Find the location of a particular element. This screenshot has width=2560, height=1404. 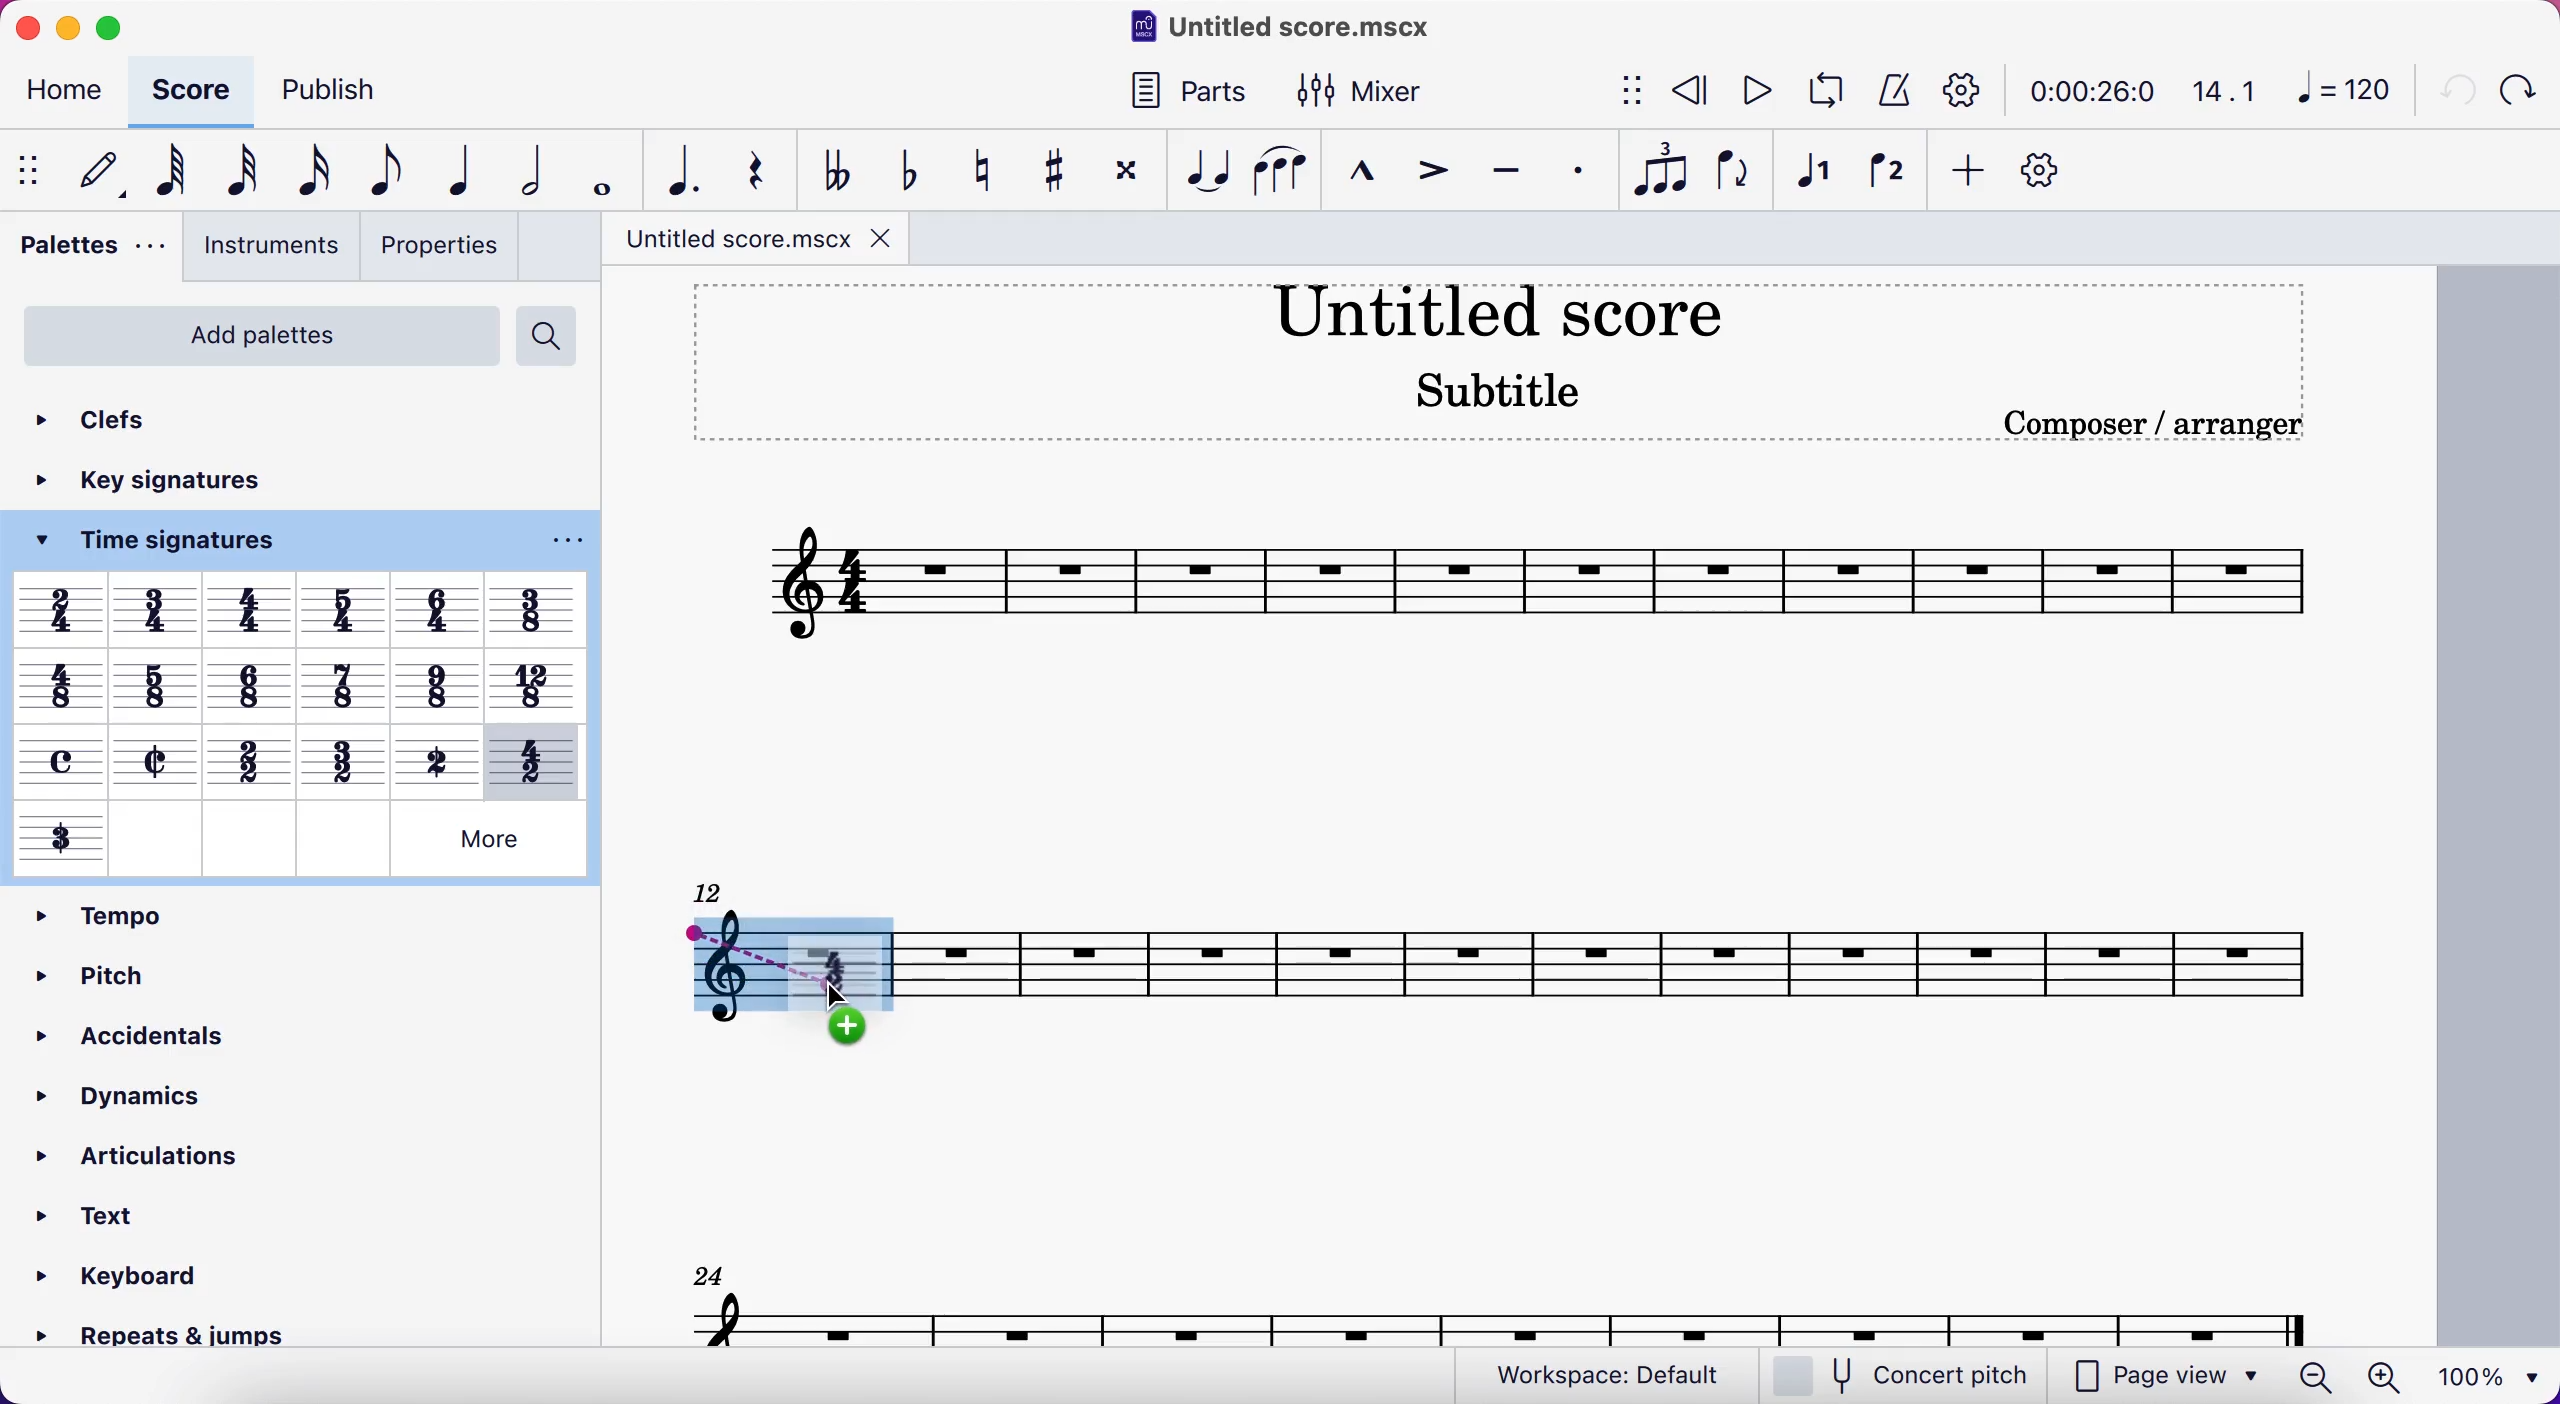

key signatures is located at coordinates (186, 485).